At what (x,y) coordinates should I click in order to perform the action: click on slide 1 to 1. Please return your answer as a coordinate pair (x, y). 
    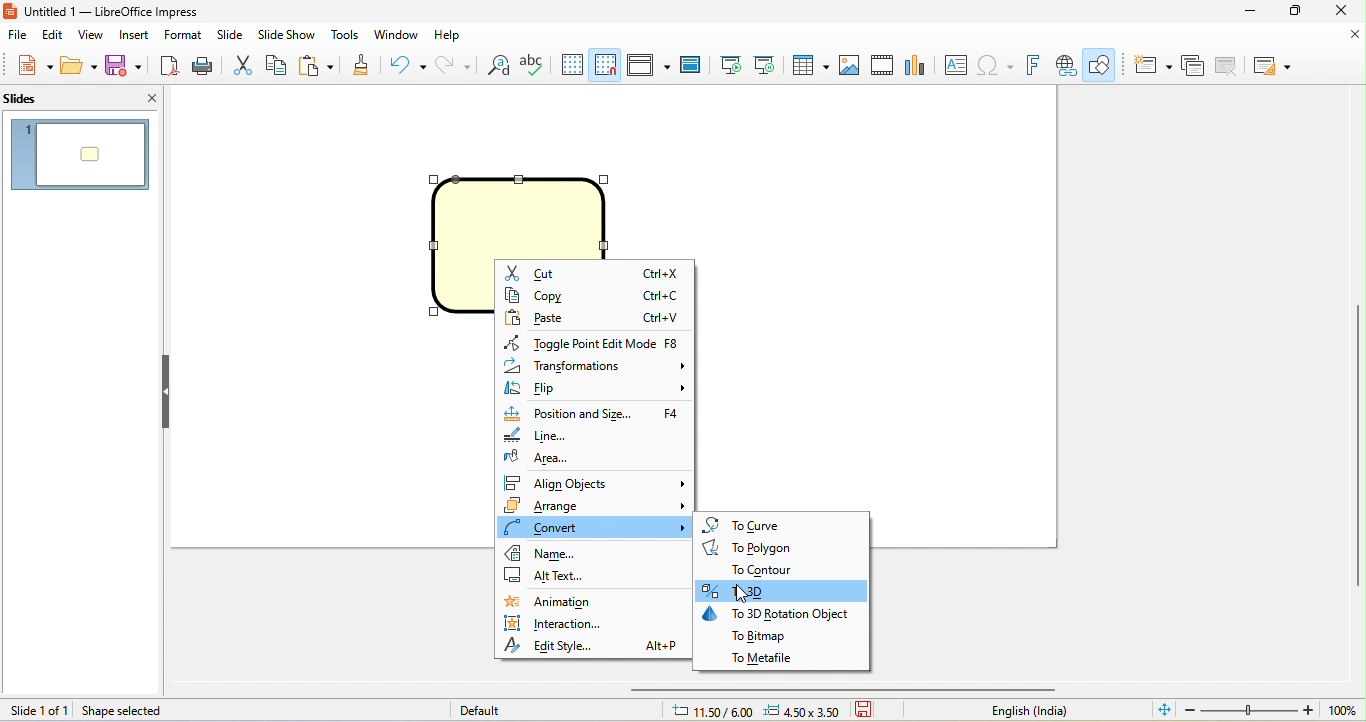
    Looking at the image, I should click on (36, 710).